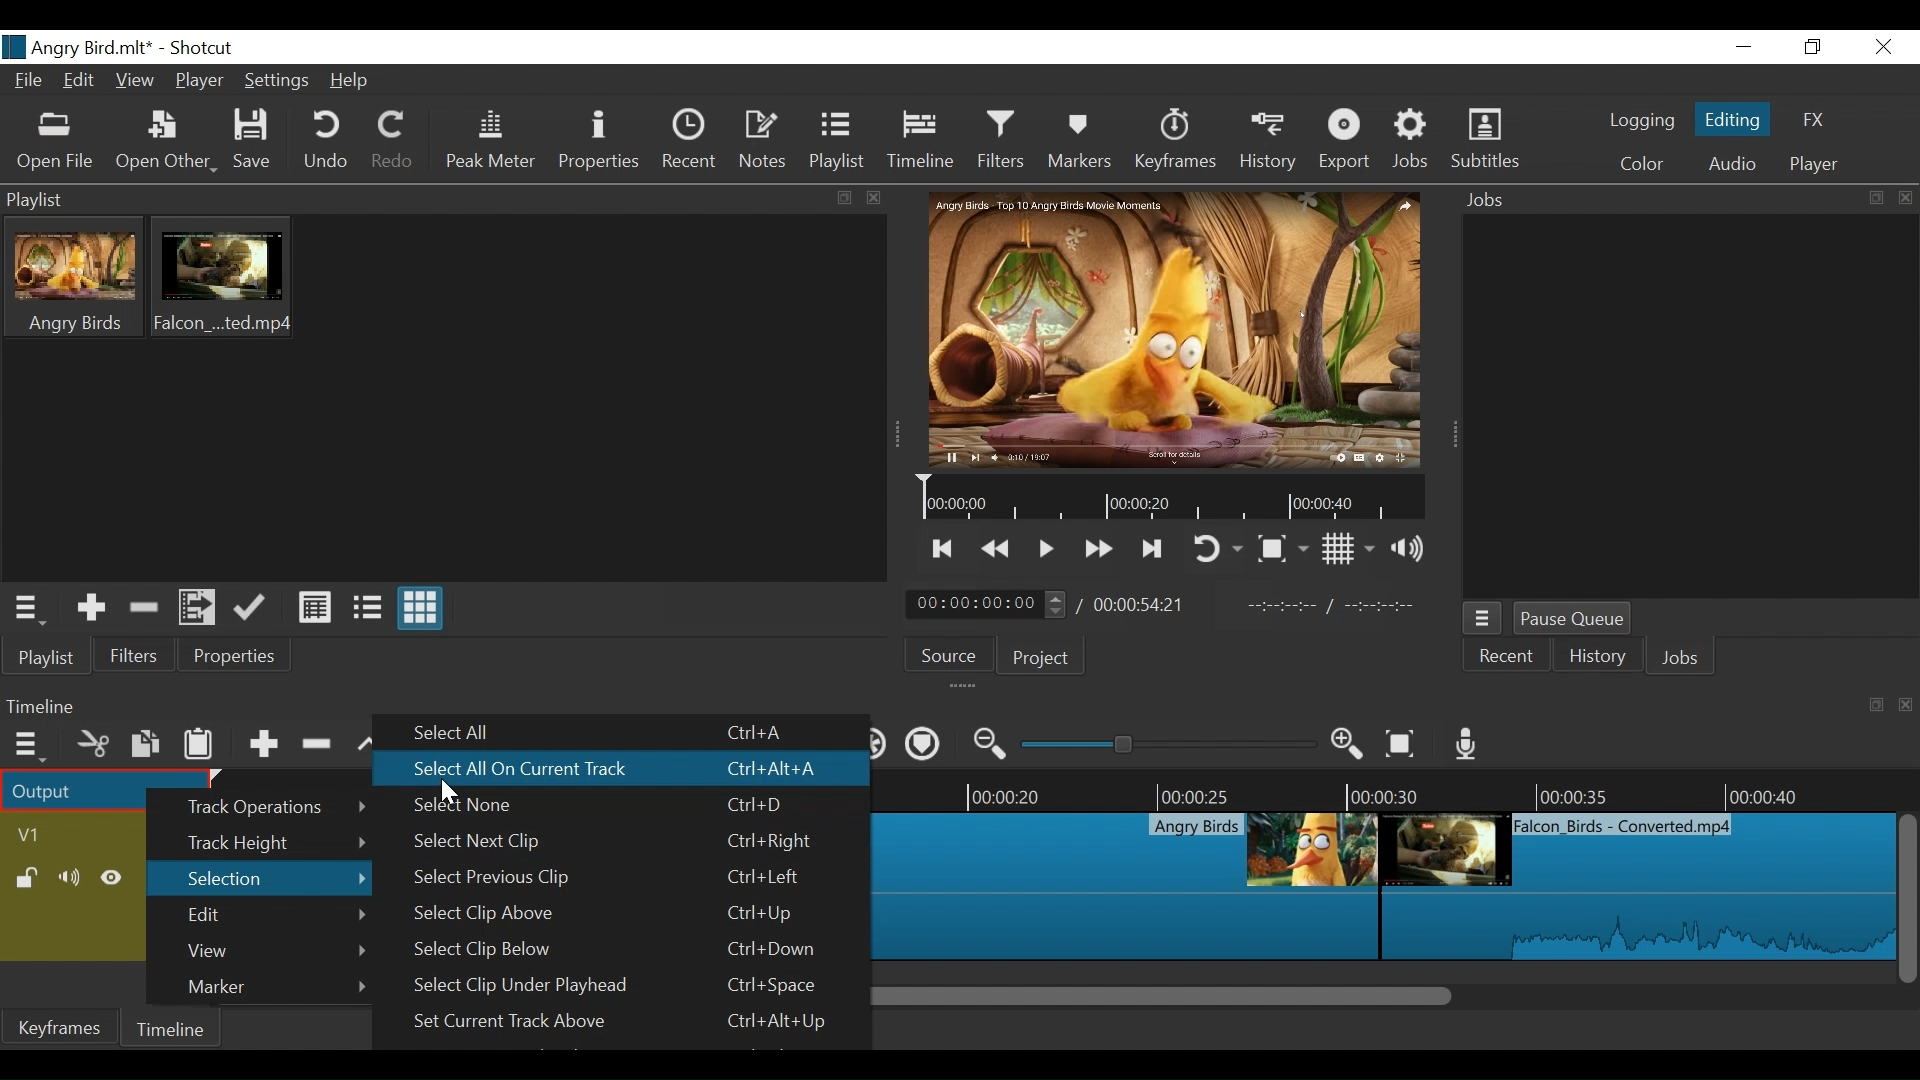  Describe the element at coordinates (601, 141) in the screenshot. I see `Properties` at that location.